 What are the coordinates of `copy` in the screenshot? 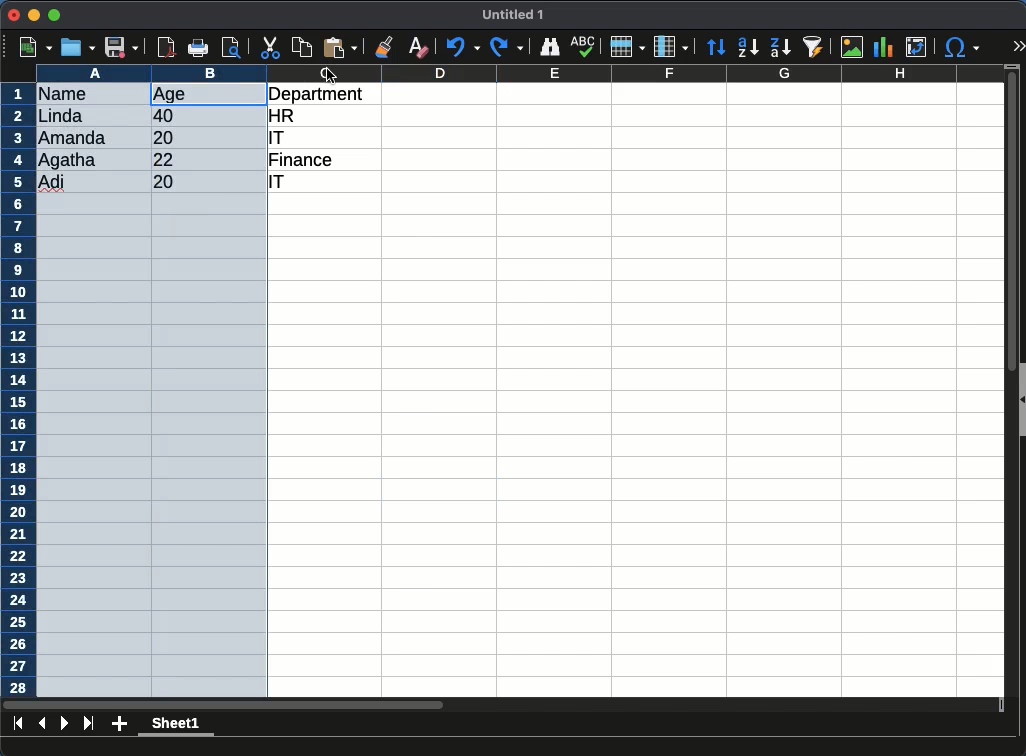 It's located at (303, 47).